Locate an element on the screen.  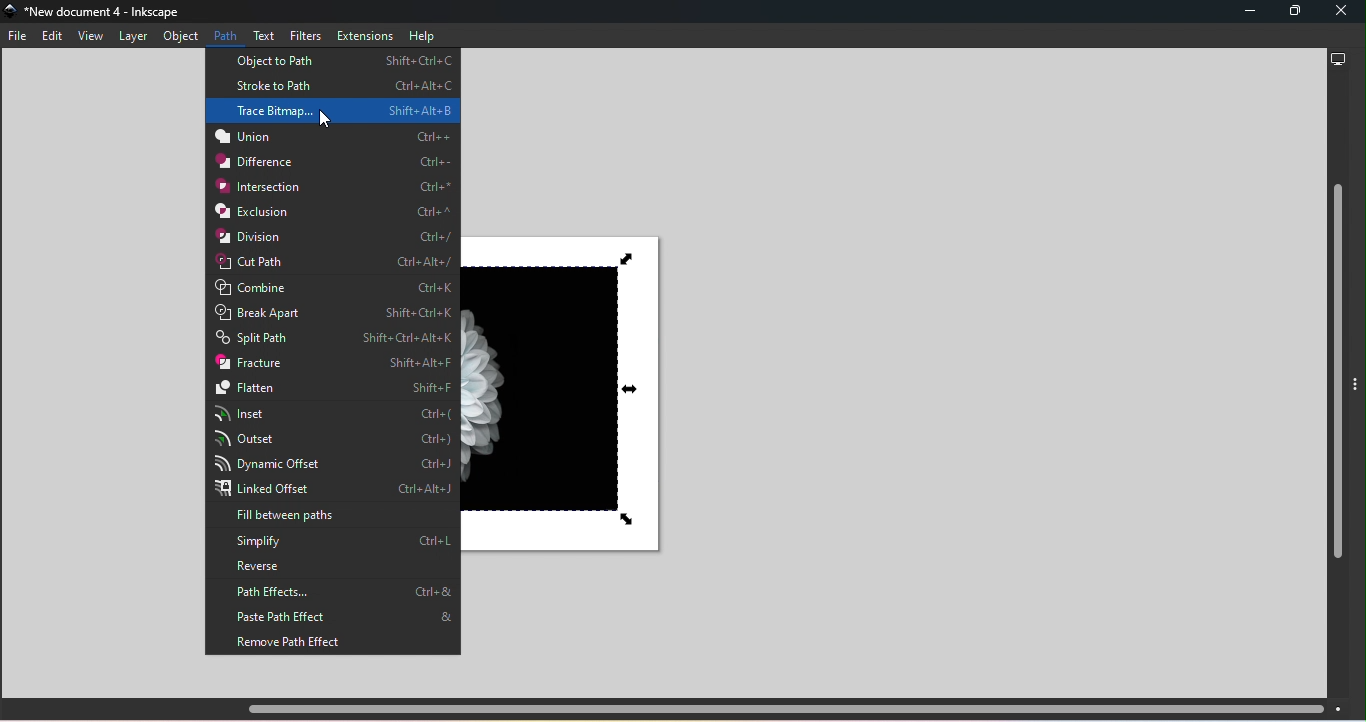
Text is located at coordinates (265, 36).